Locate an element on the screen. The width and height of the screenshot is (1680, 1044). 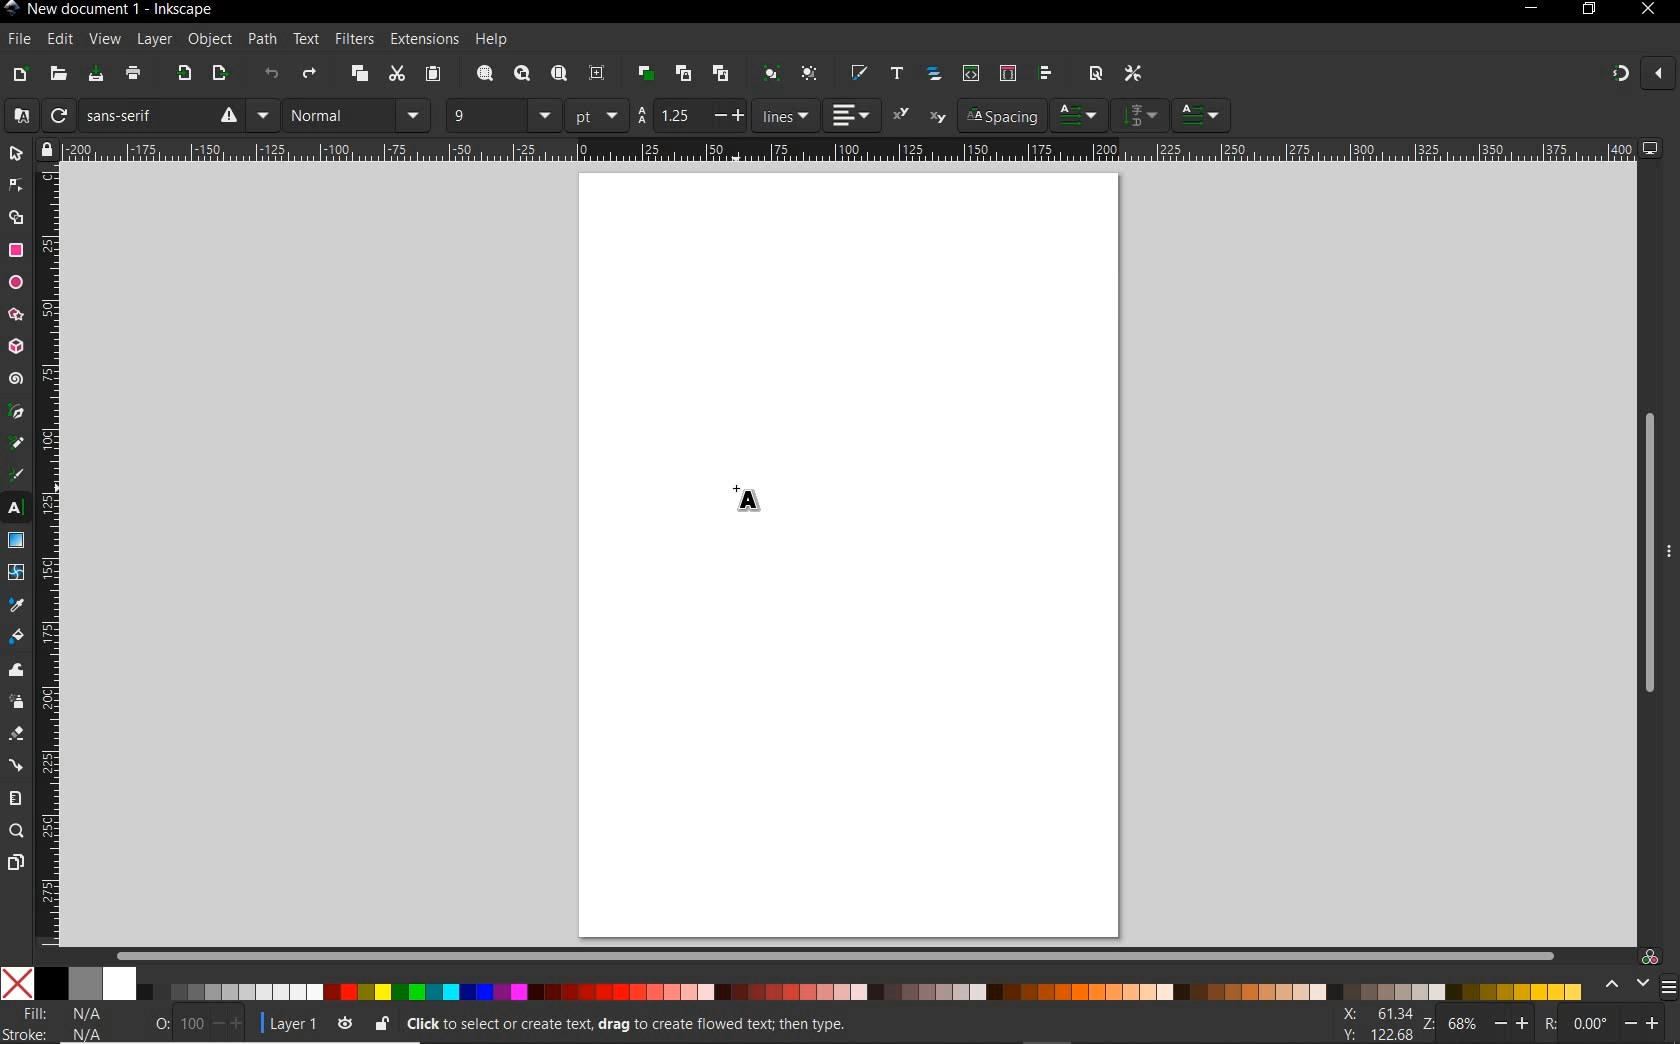
9 is located at coordinates (483, 113).